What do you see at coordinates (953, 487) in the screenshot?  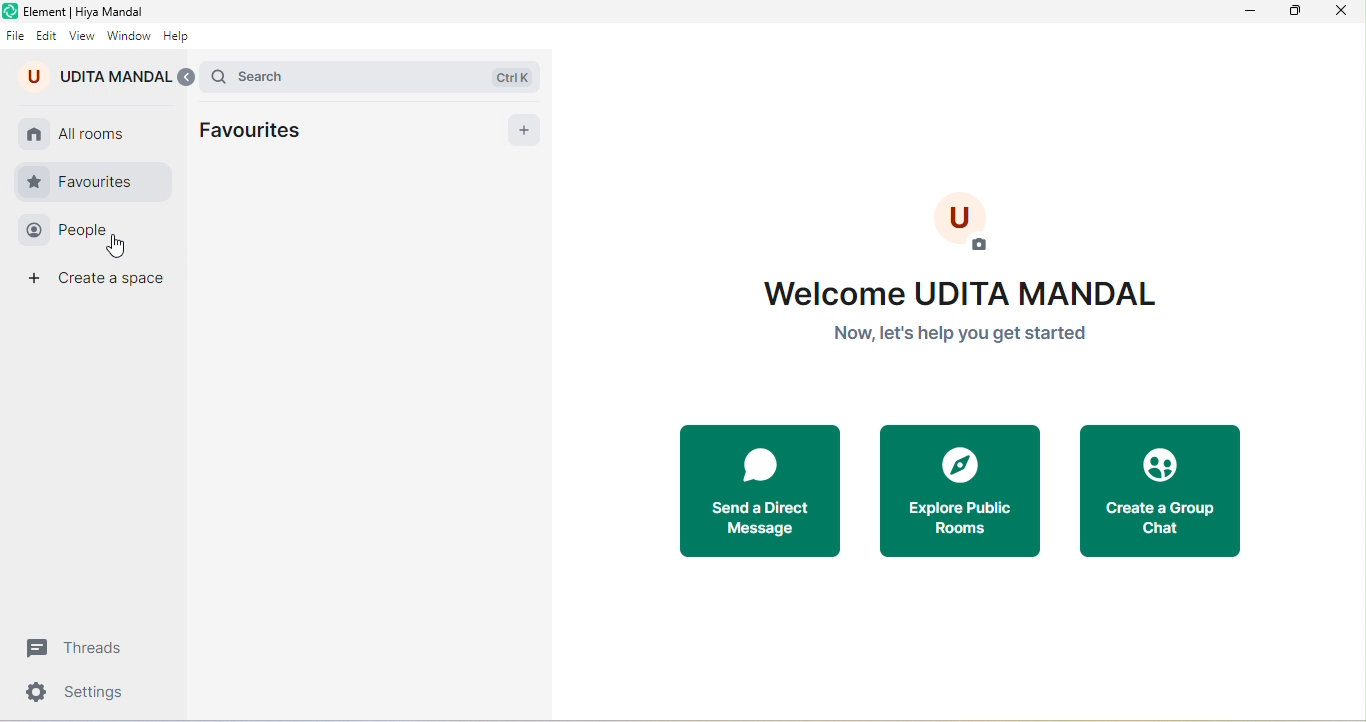 I see `explore public rooms` at bounding box center [953, 487].